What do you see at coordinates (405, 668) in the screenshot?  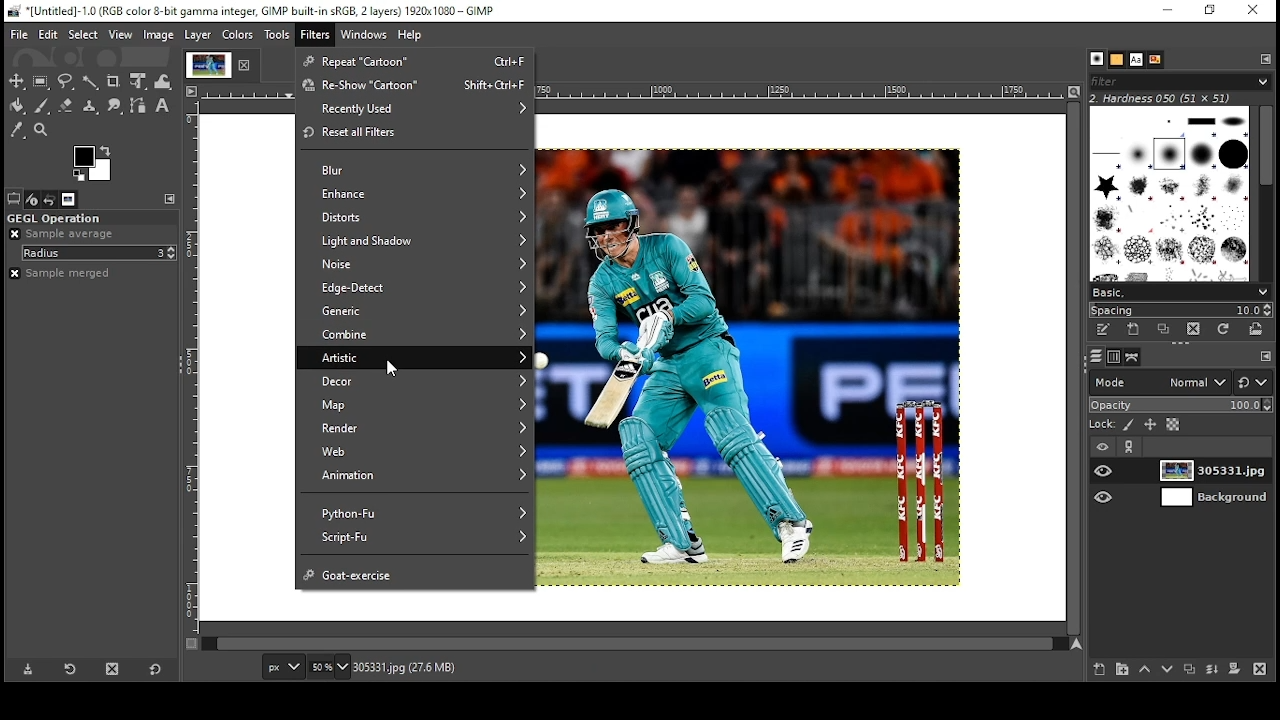 I see `305331.jpg (27.6mb)` at bounding box center [405, 668].